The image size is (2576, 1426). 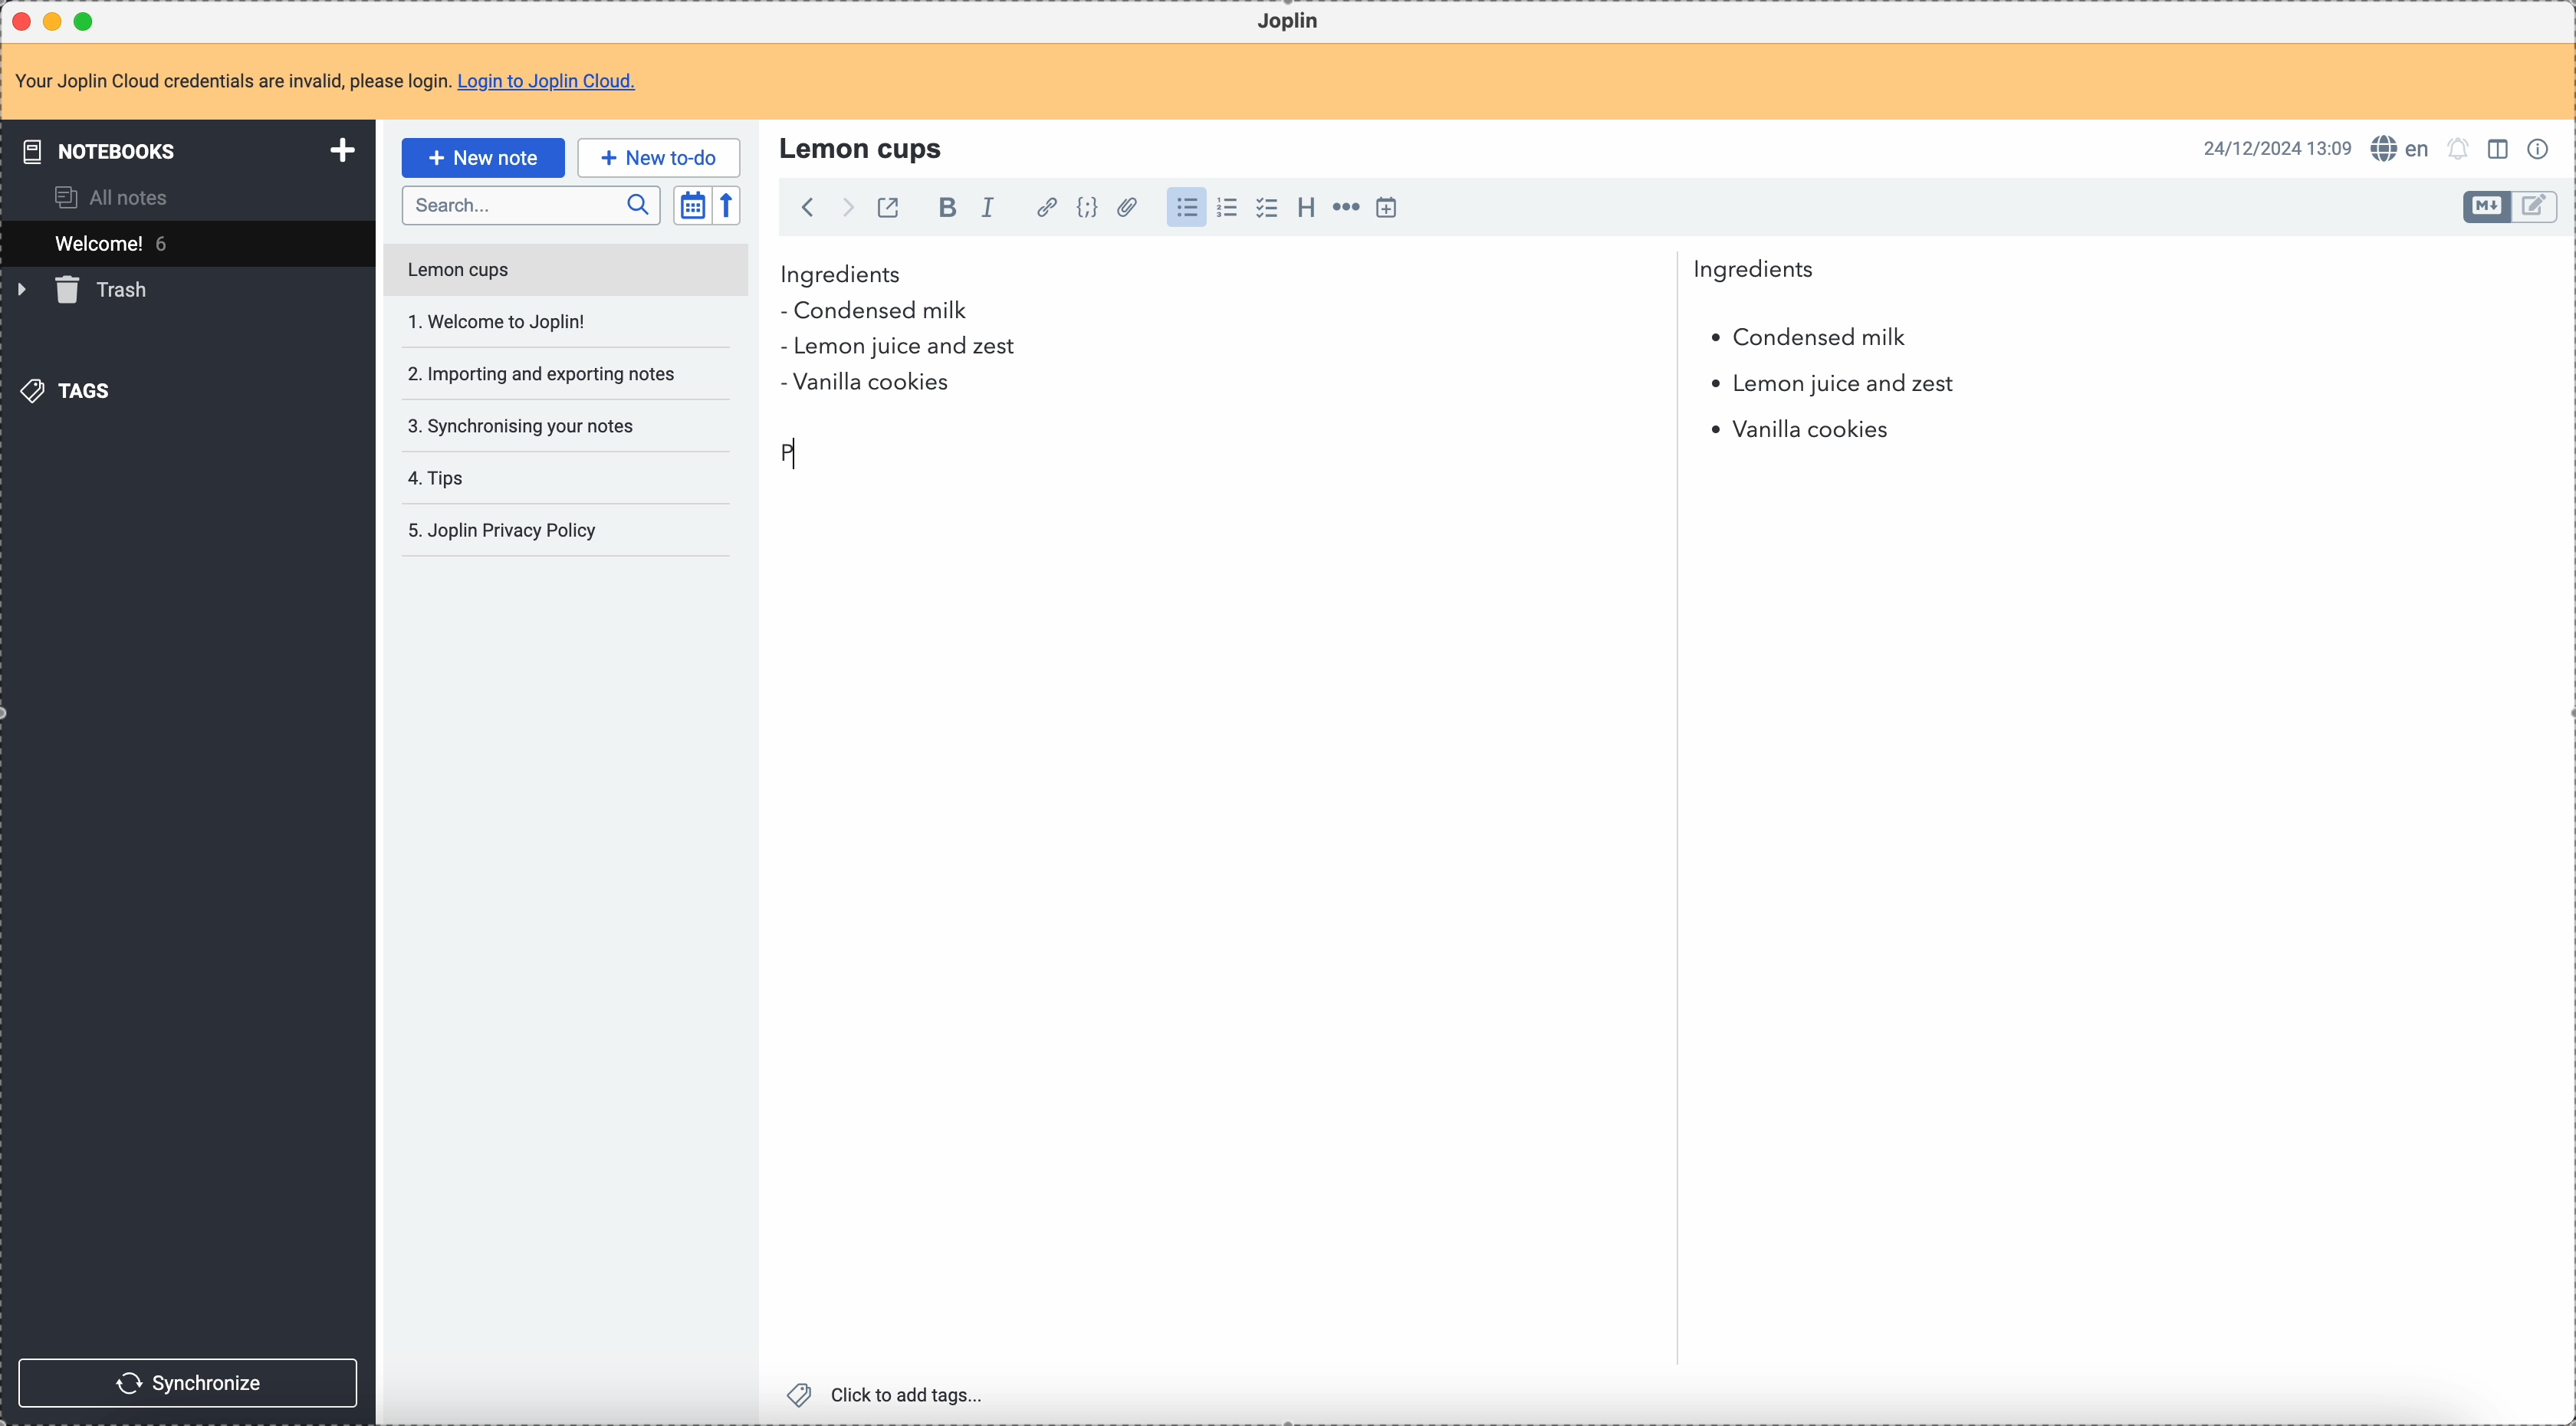 I want to click on lemon juice and zest, so click(x=897, y=349).